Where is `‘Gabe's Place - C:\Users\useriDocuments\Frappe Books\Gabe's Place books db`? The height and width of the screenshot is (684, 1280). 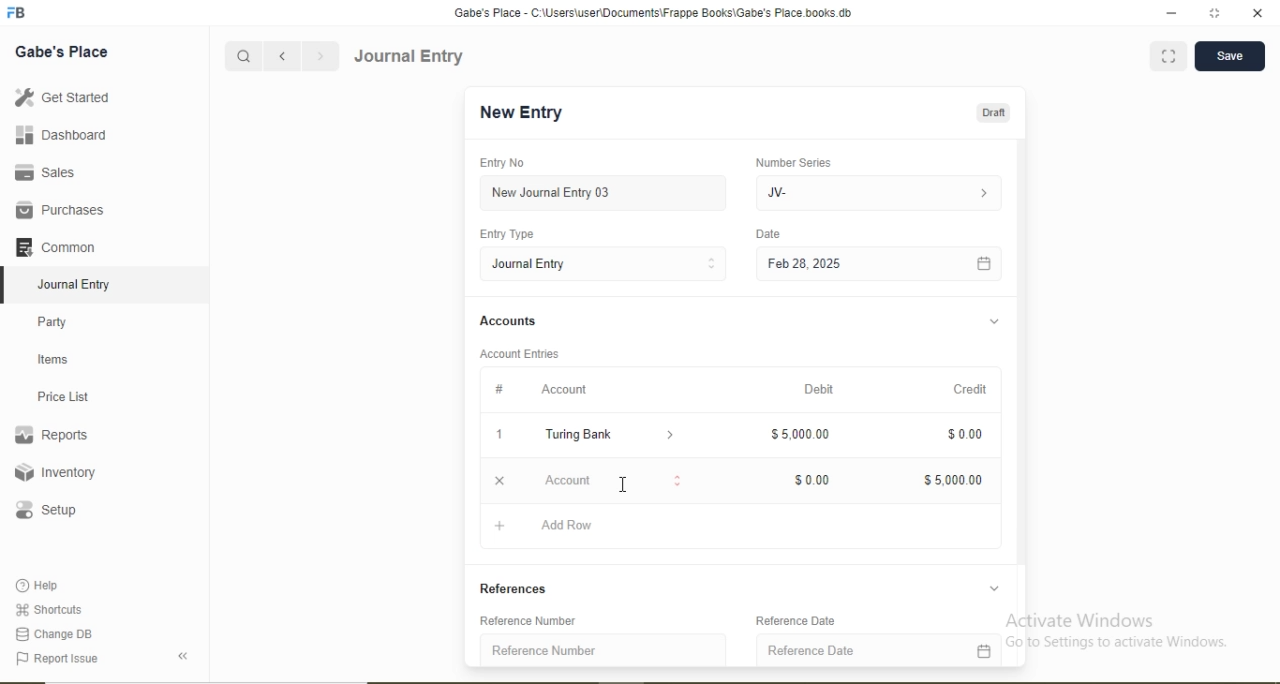 ‘Gabe's Place - C:\Users\useriDocuments\Frappe Books\Gabe's Place books db is located at coordinates (652, 13).